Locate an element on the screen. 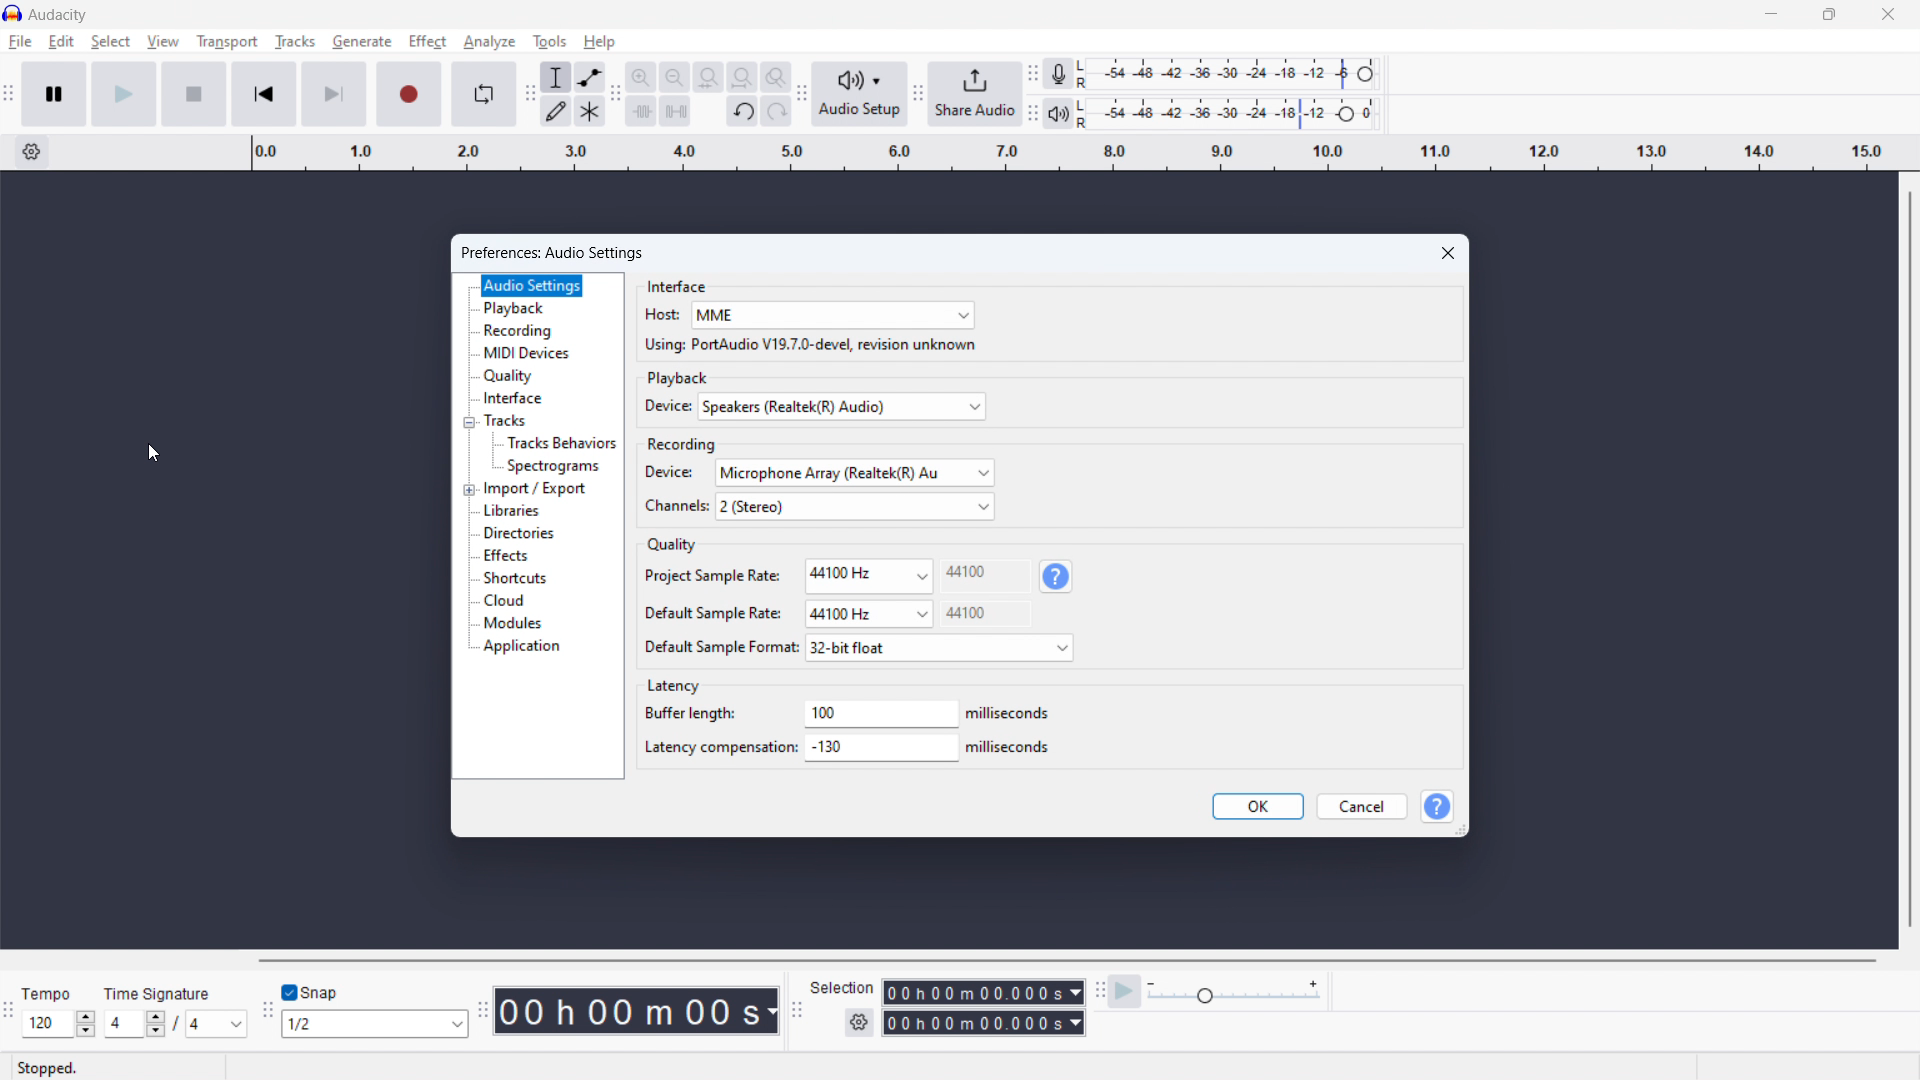 The image size is (1920, 1080). Stopped is located at coordinates (52, 1067).